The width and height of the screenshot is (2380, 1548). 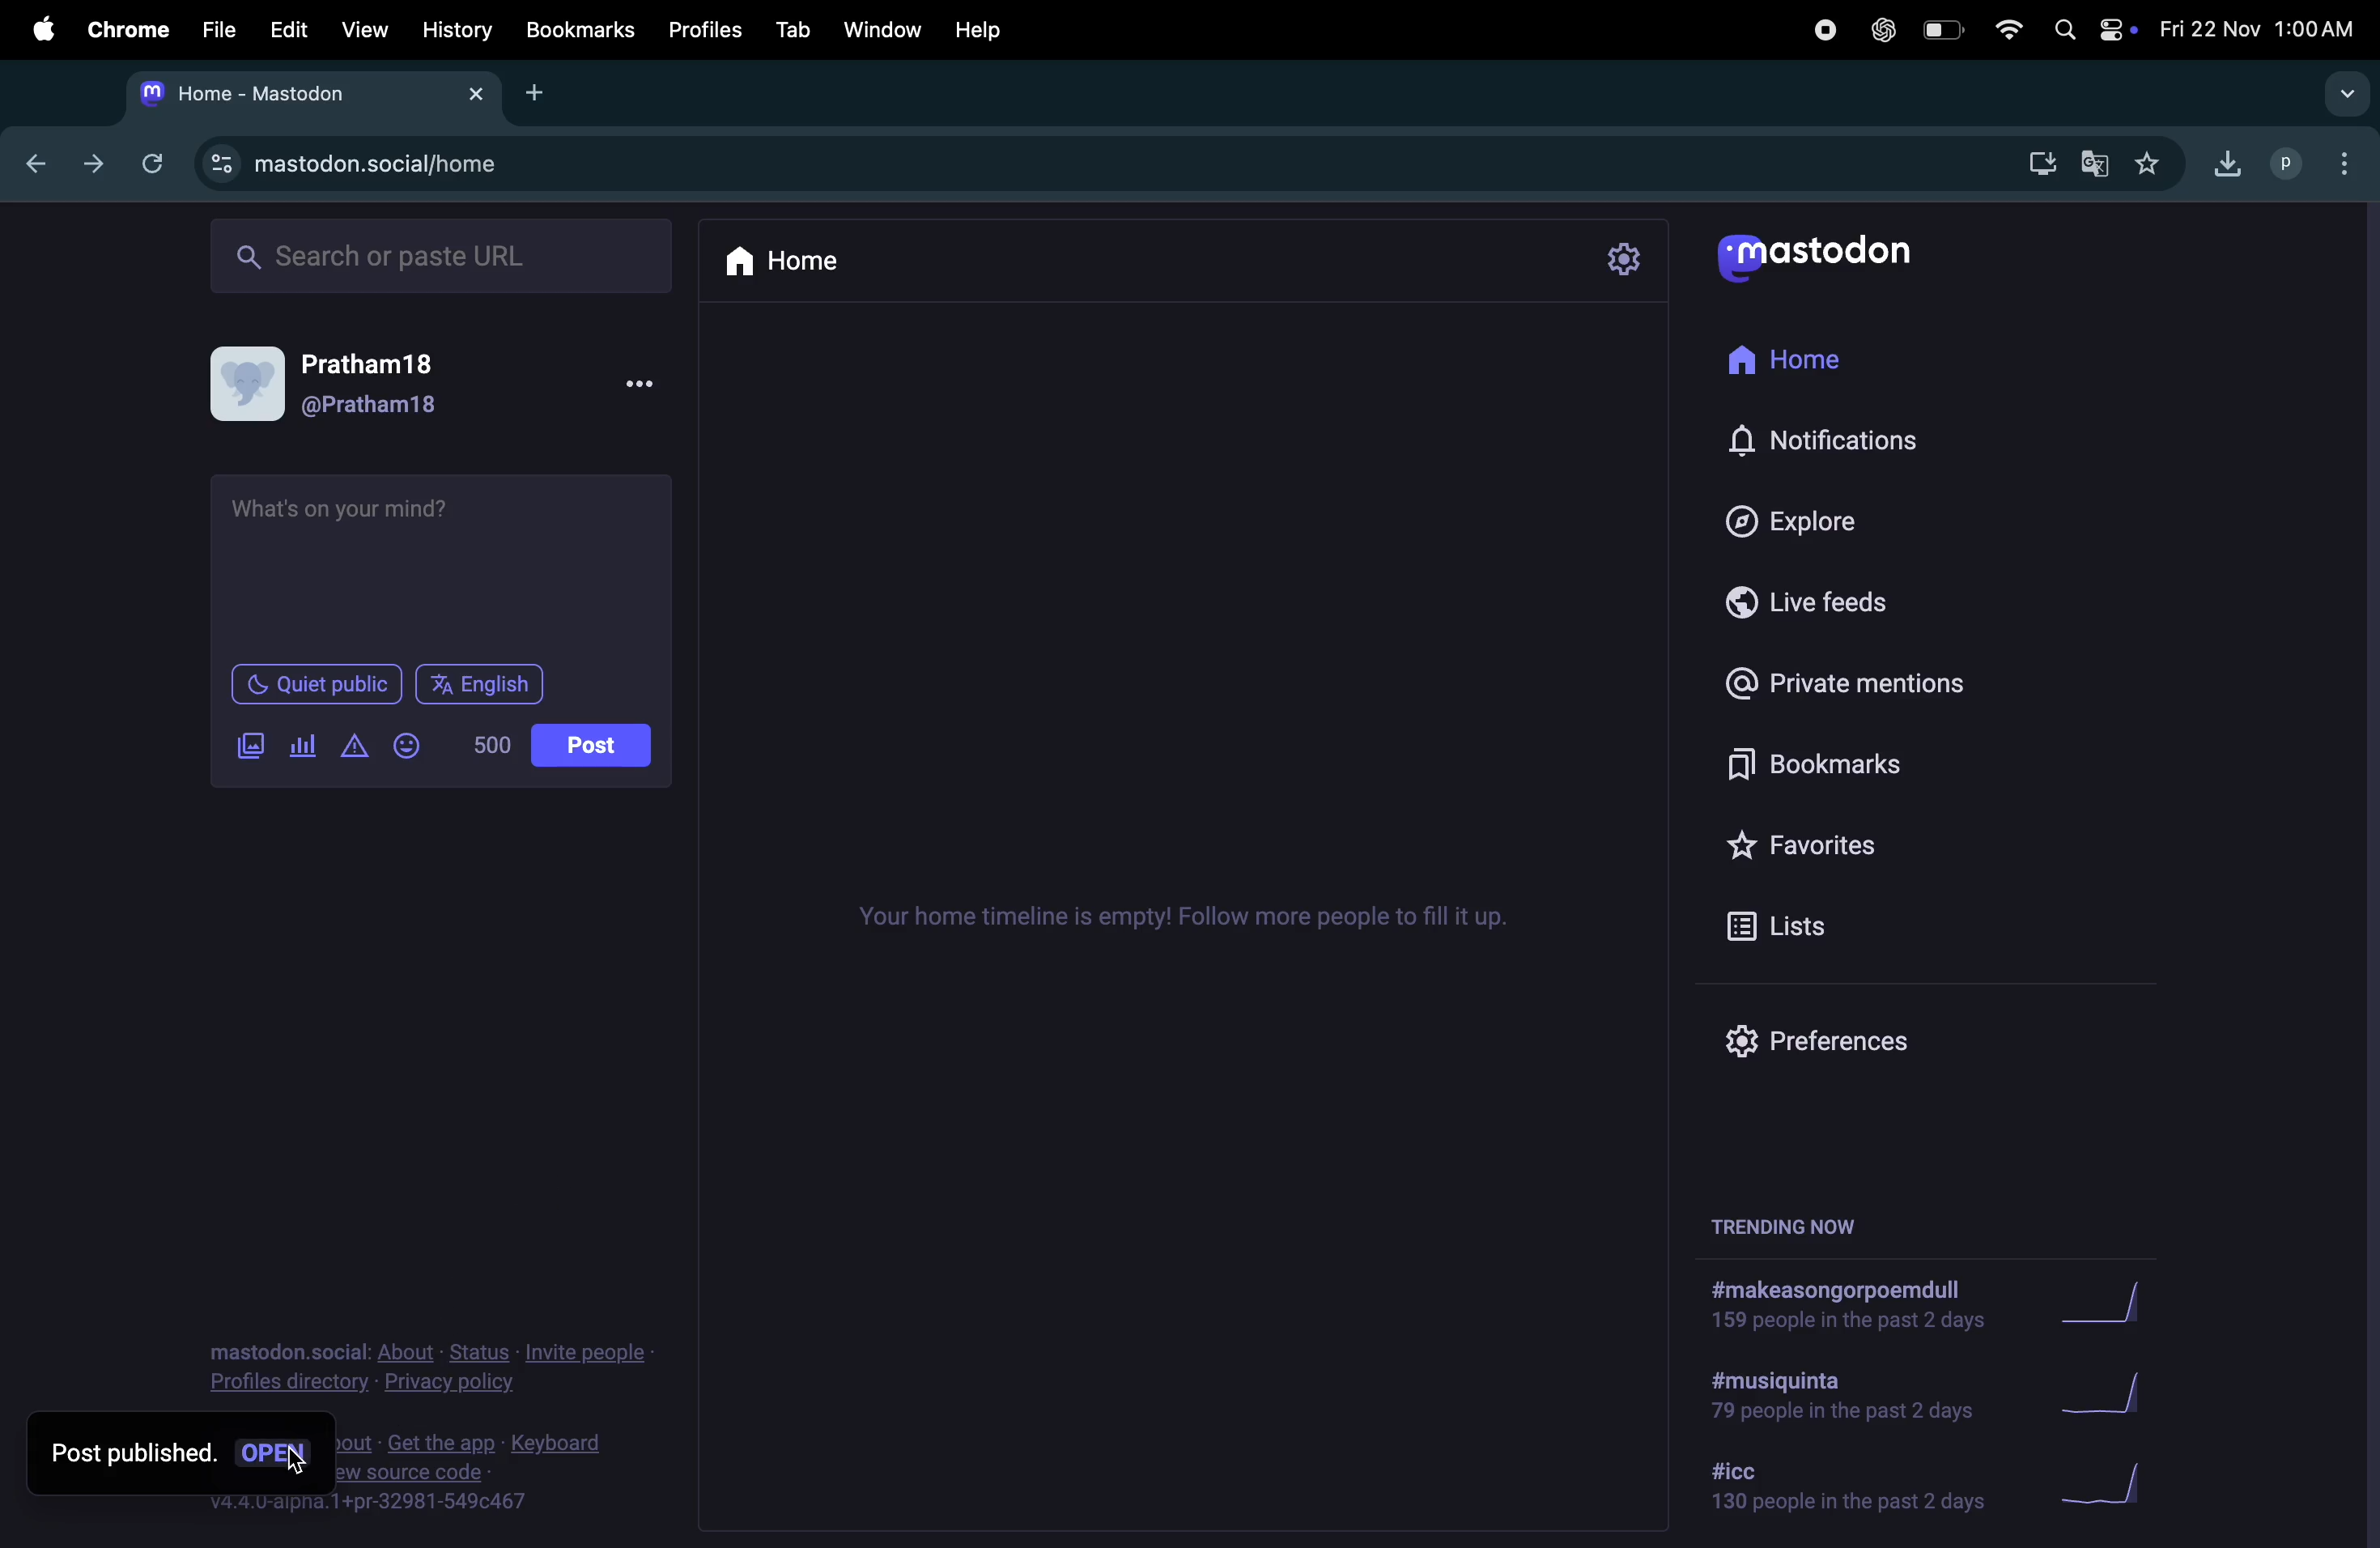 What do you see at coordinates (532, 94) in the screenshot?
I see `new tab` at bounding box center [532, 94].